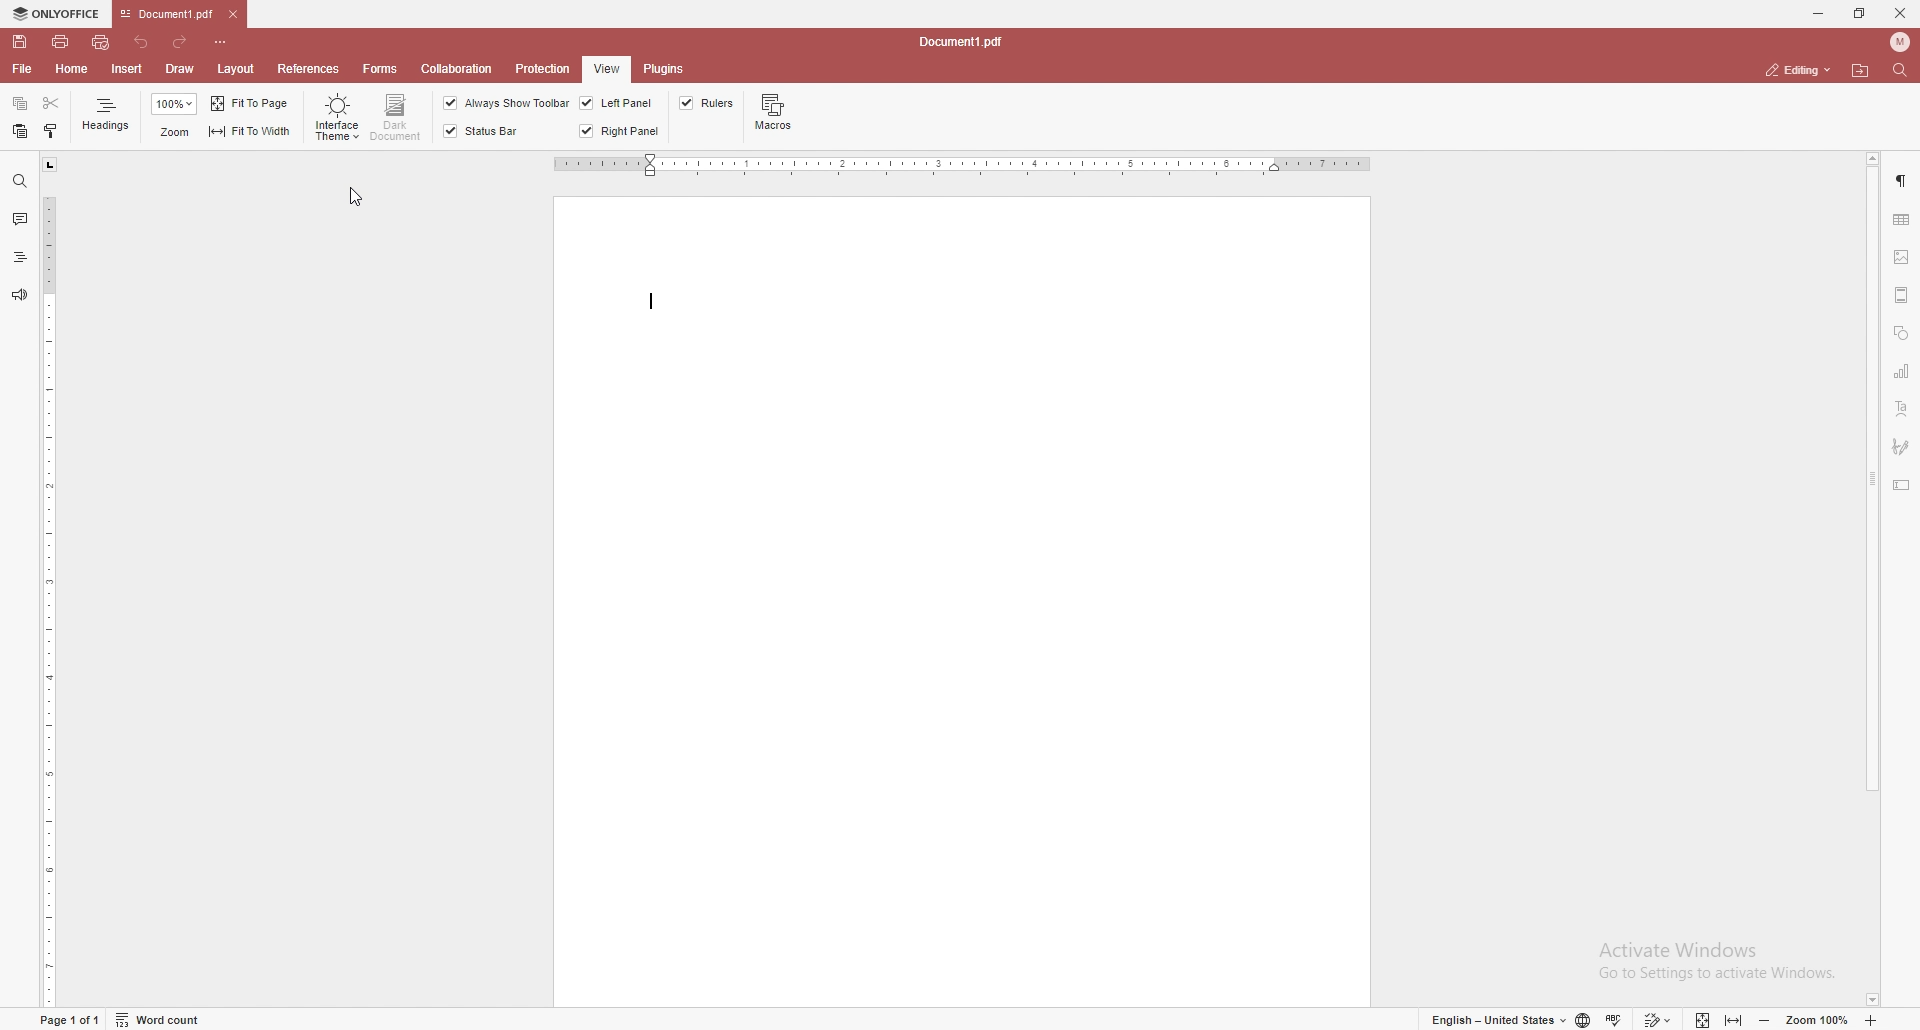  I want to click on scroll bar, so click(1872, 580).